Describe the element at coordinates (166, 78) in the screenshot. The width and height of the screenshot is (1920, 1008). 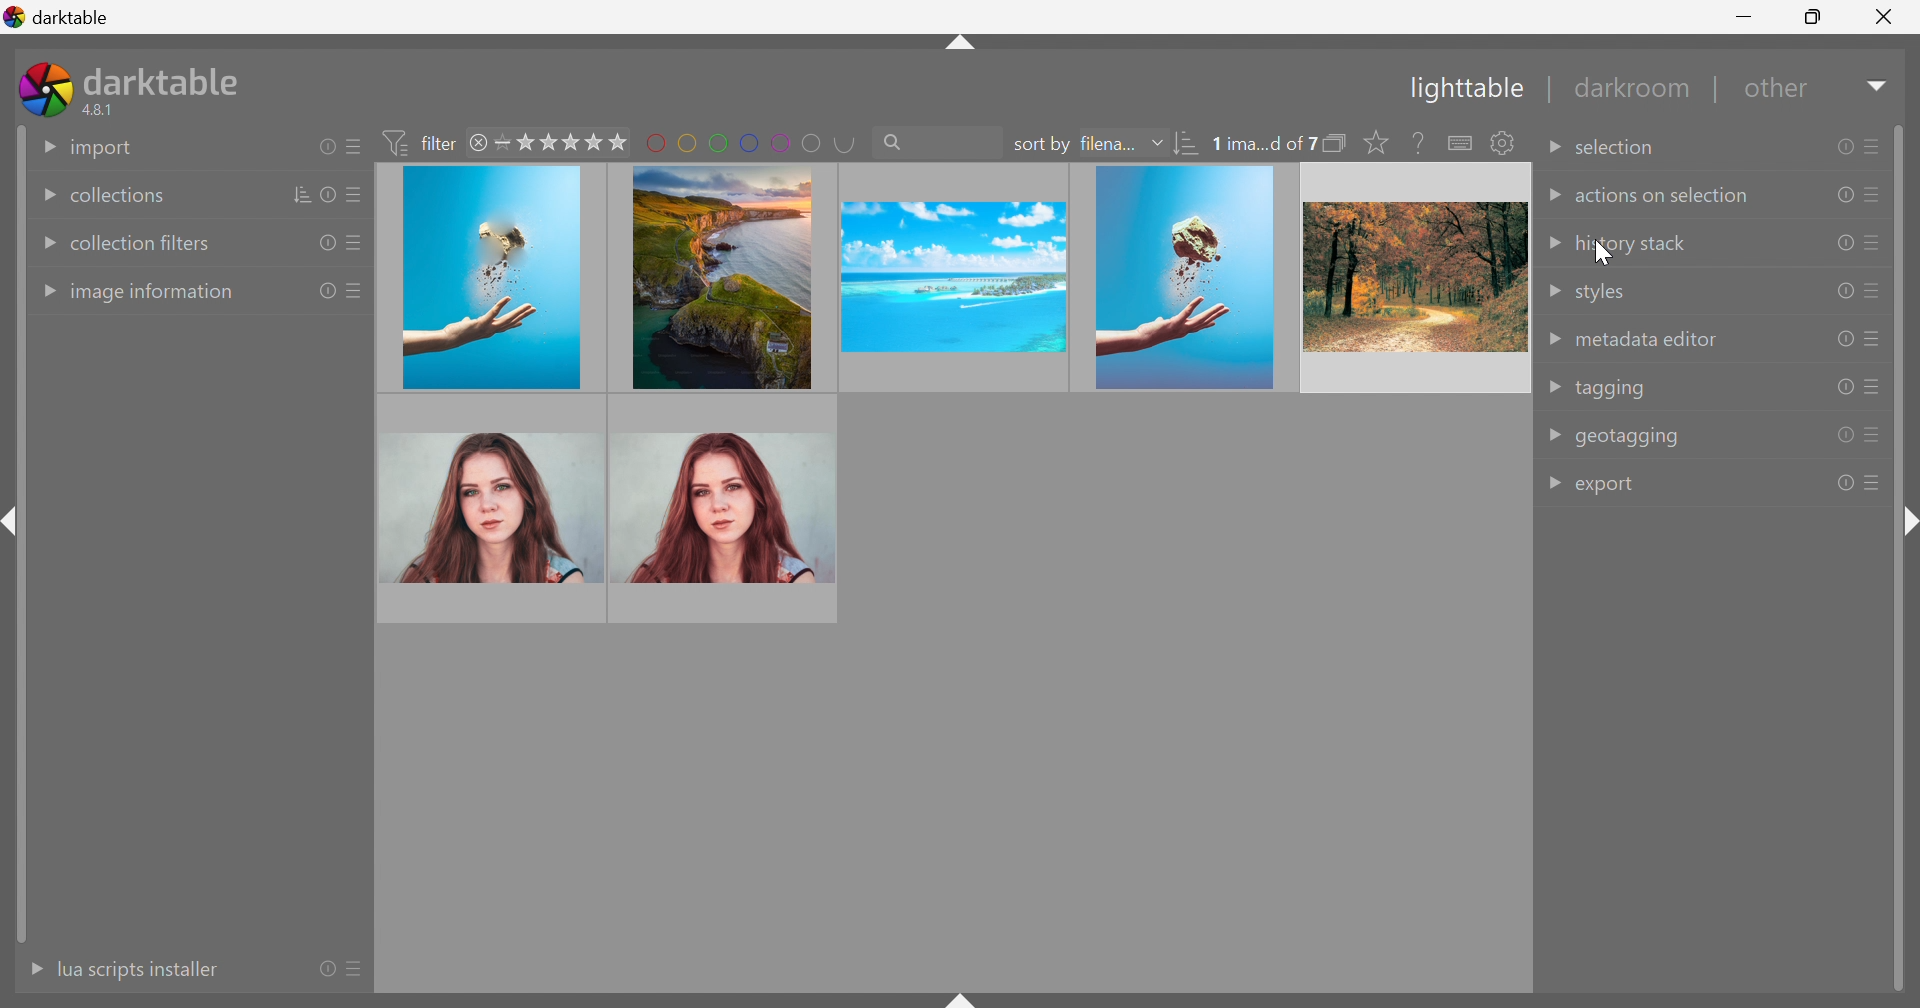
I see `darktable` at that location.